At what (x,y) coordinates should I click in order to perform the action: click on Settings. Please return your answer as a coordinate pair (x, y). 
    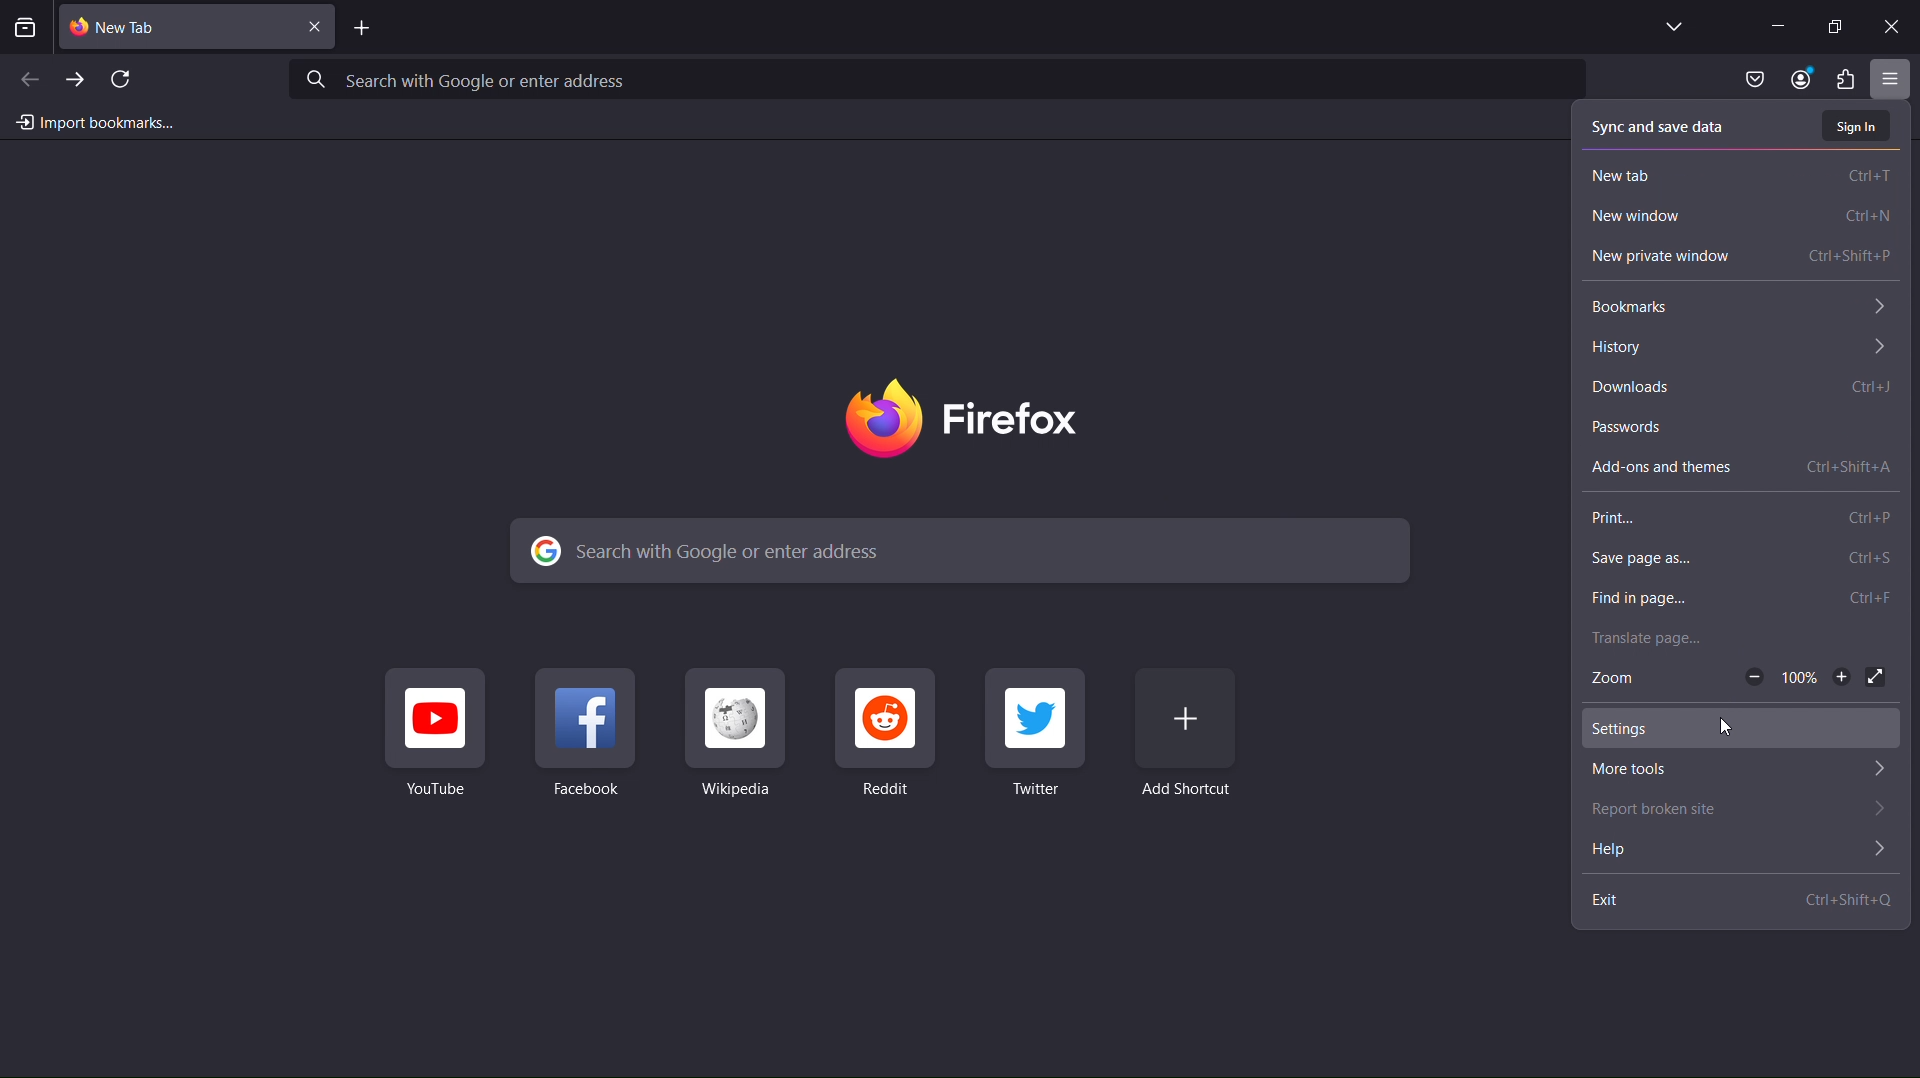
    Looking at the image, I should click on (1746, 734).